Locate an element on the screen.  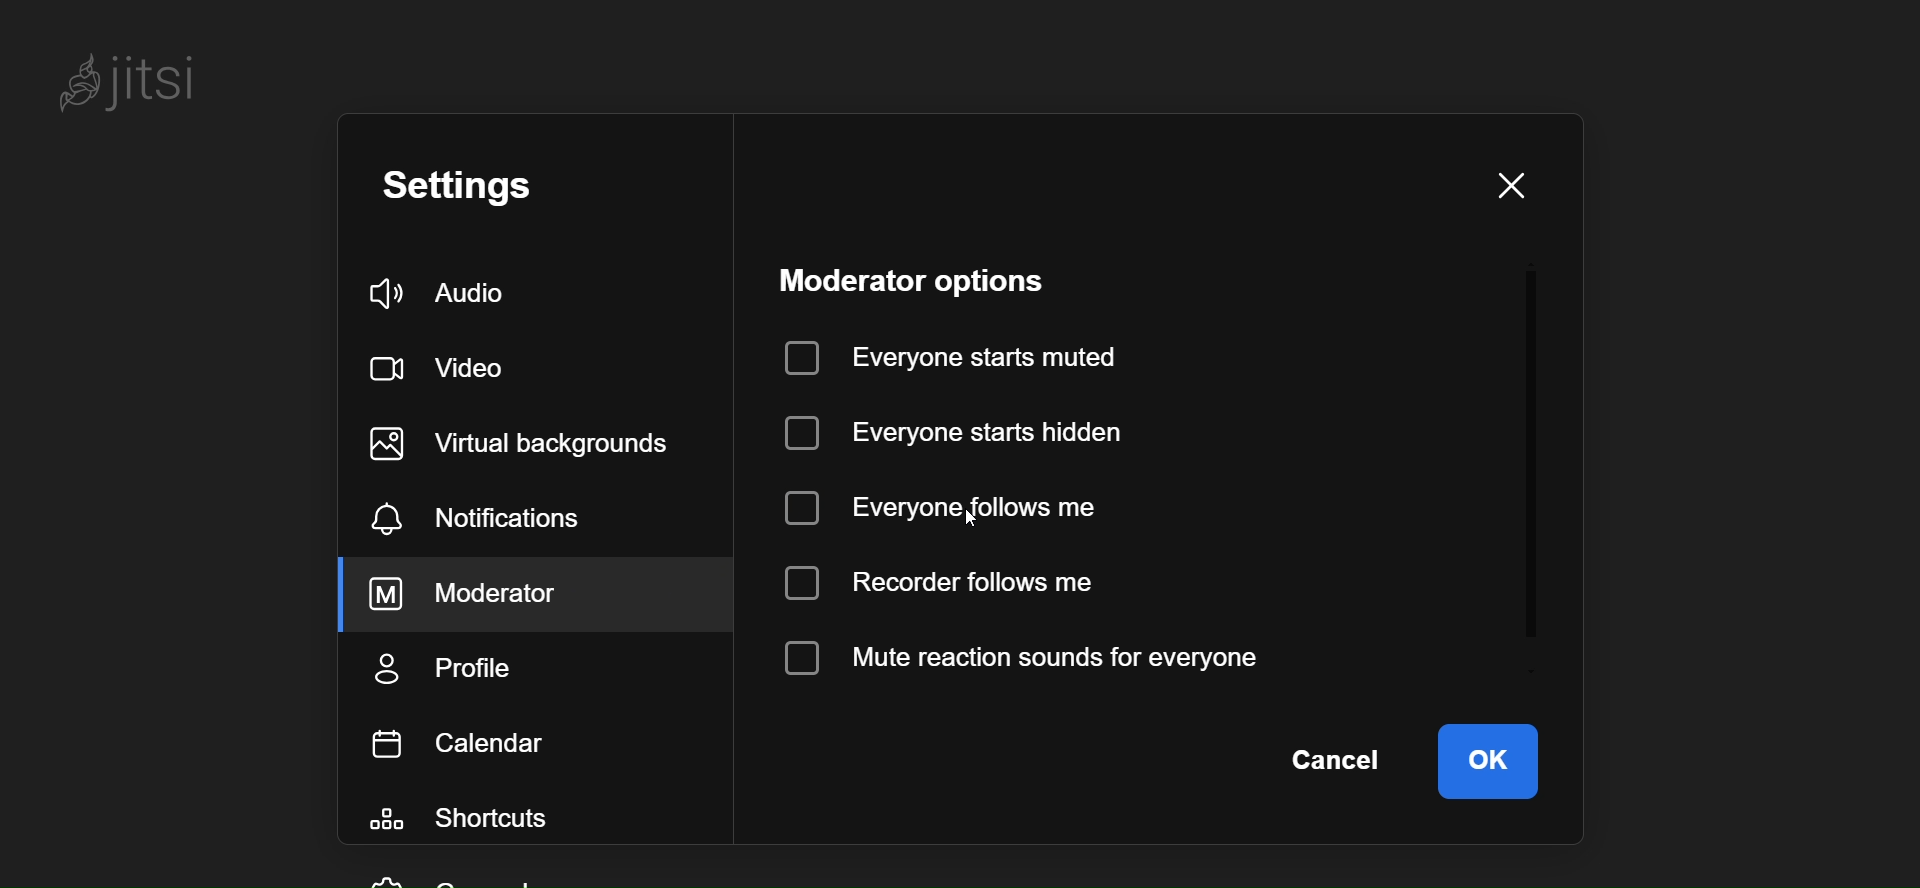
moderator option is located at coordinates (927, 280).